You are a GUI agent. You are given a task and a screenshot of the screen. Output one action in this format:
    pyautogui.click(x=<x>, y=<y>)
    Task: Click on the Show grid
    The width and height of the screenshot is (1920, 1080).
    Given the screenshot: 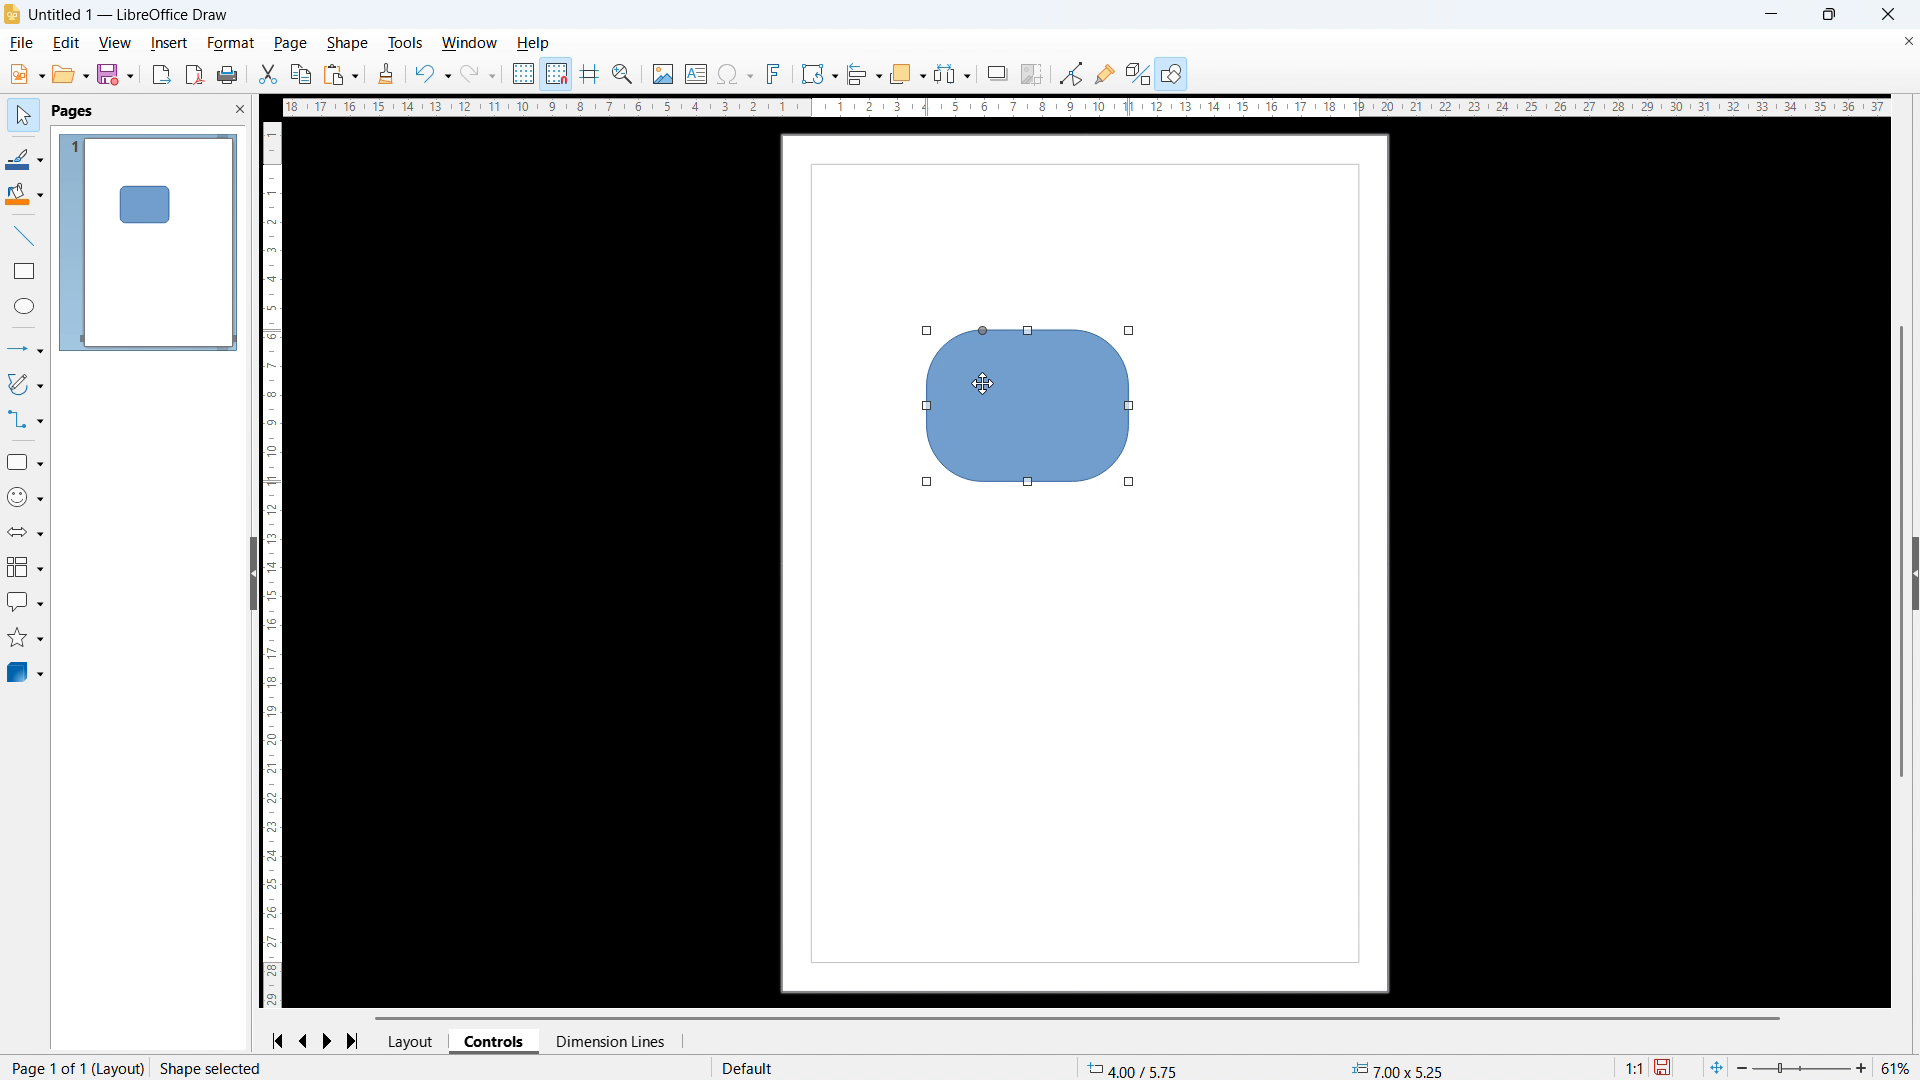 What is the action you would take?
    pyautogui.click(x=524, y=75)
    